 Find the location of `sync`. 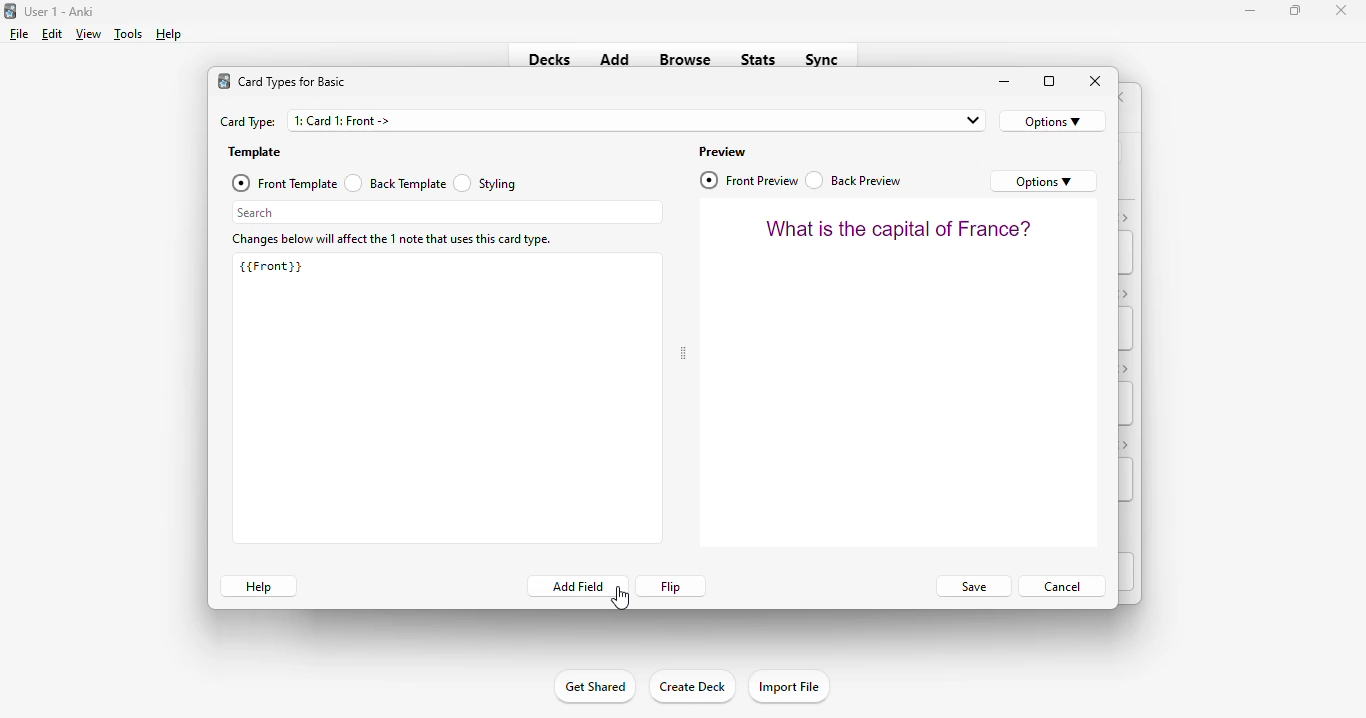

sync is located at coordinates (820, 58).